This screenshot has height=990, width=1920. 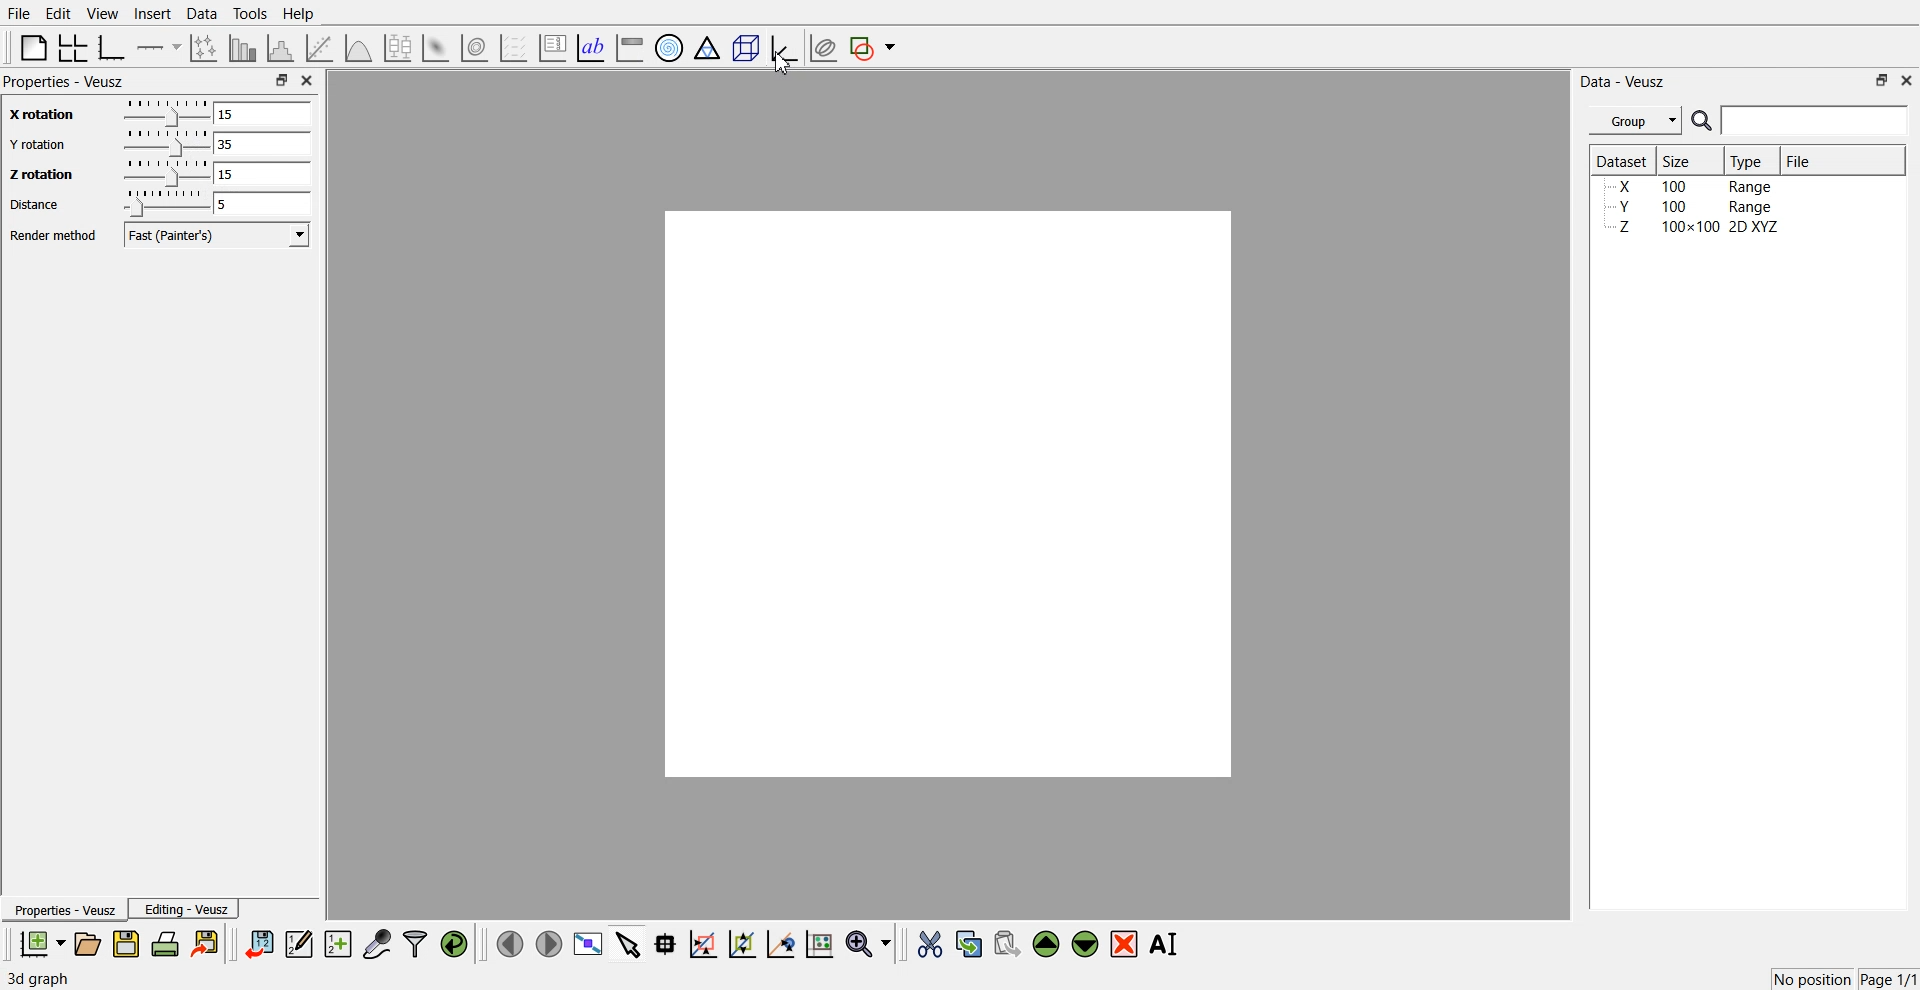 I want to click on Y rotation, so click(x=39, y=145).